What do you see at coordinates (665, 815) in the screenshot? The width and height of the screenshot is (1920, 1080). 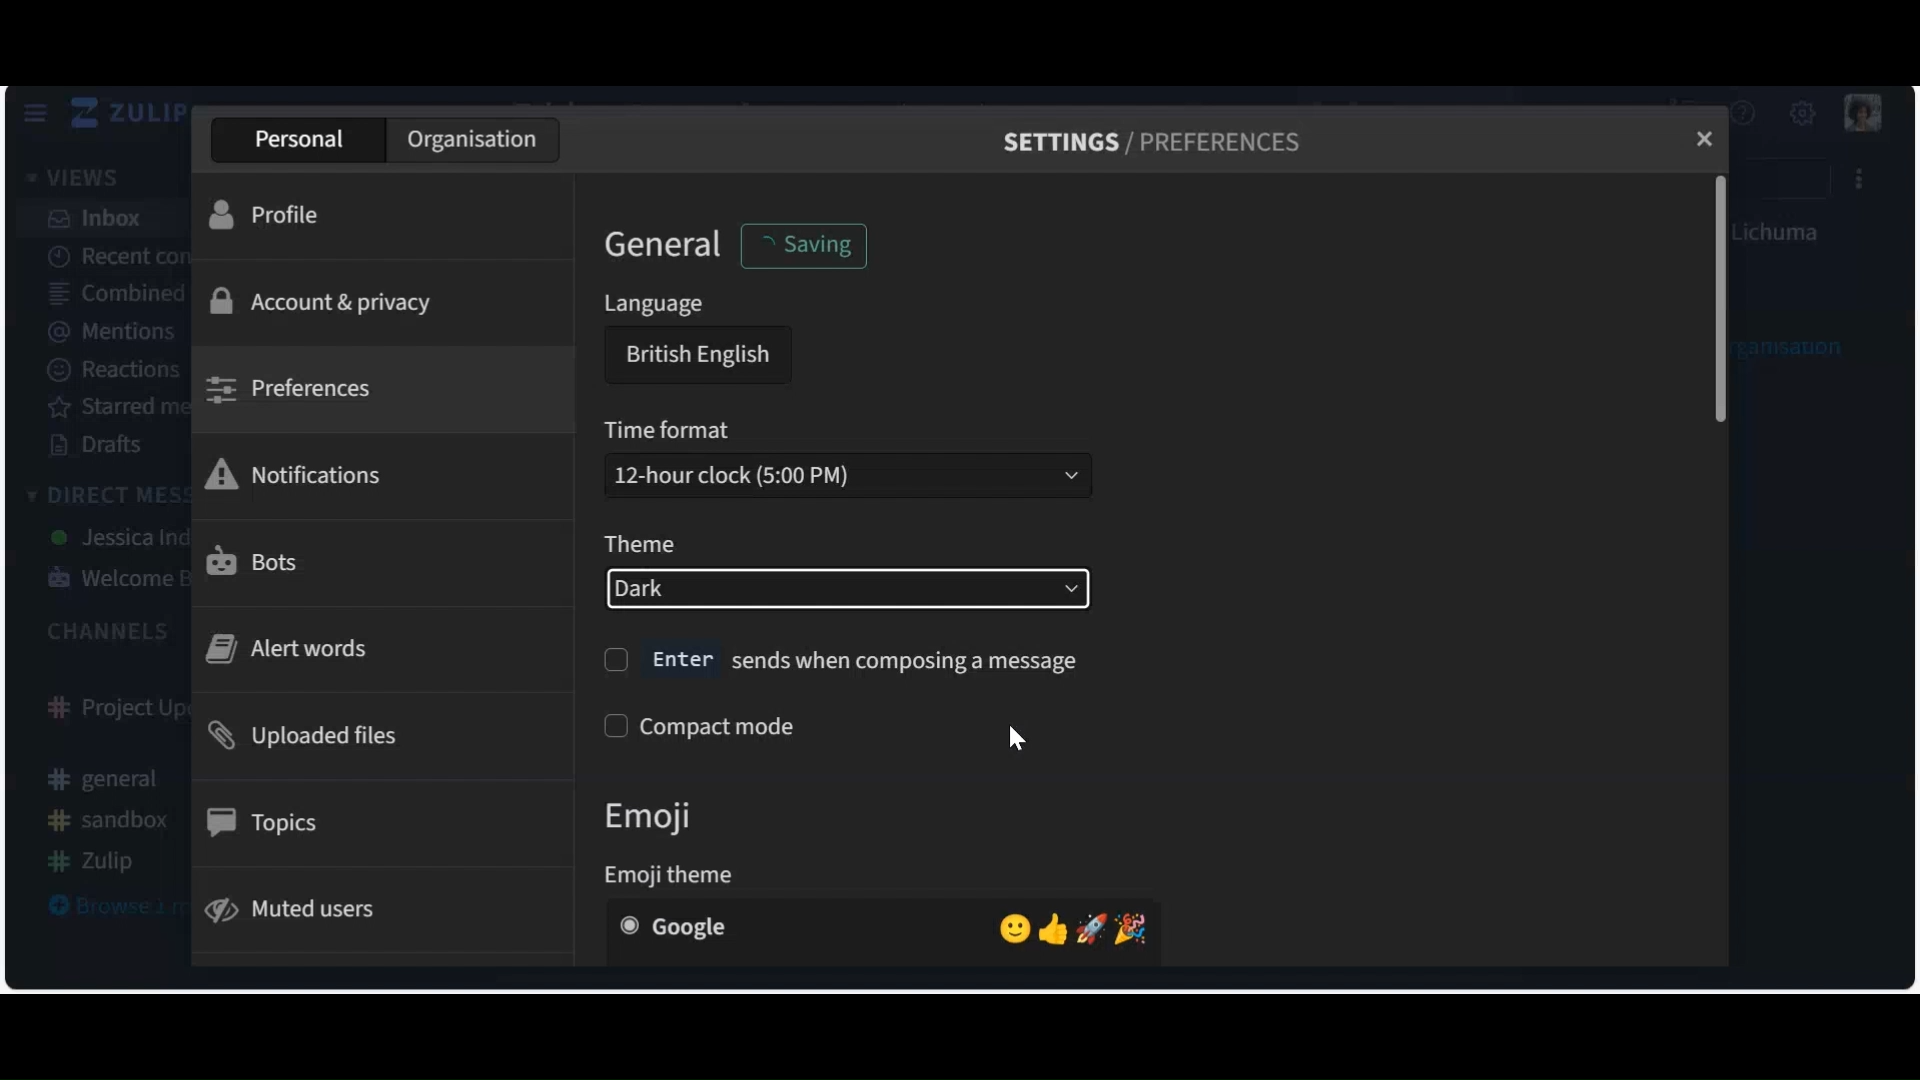 I see `Emoji` at bounding box center [665, 815].